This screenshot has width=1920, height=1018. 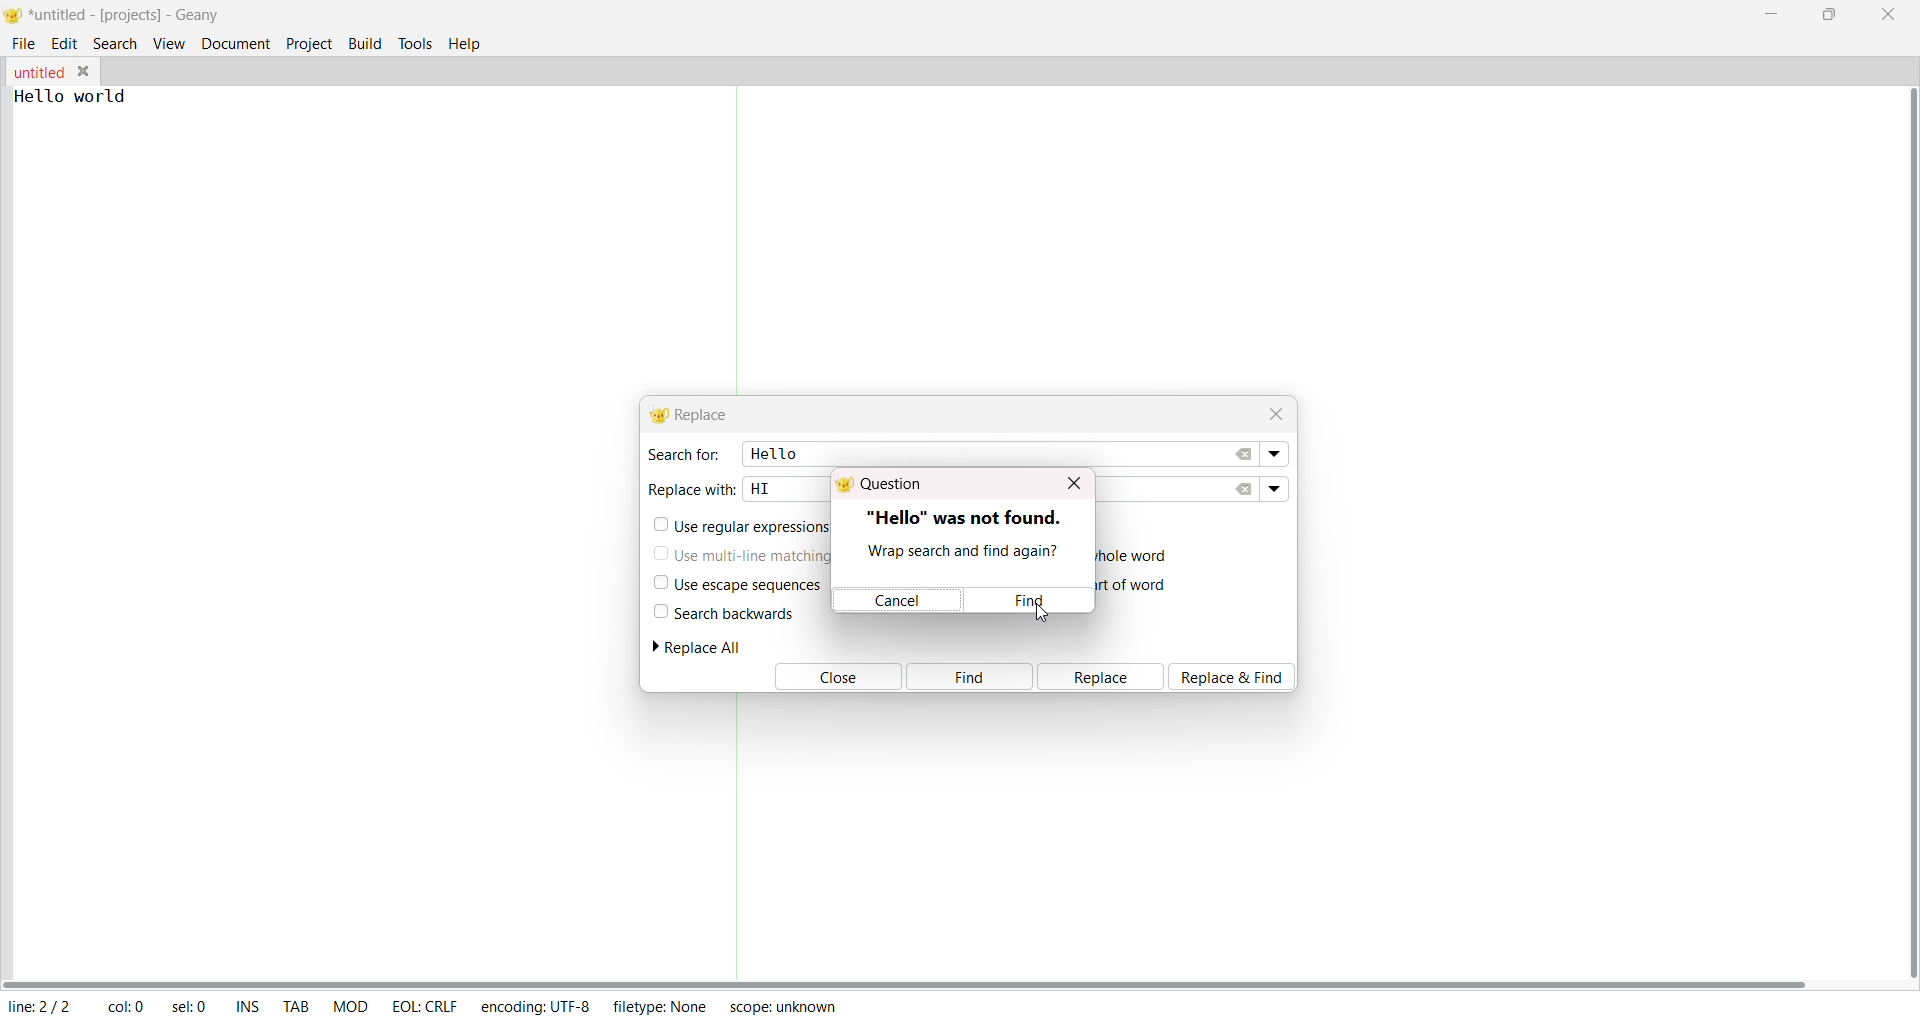 What do you see at coordinates (740, 241) in the screenshot?
I see `Separator` at bounding box center [740, 241].